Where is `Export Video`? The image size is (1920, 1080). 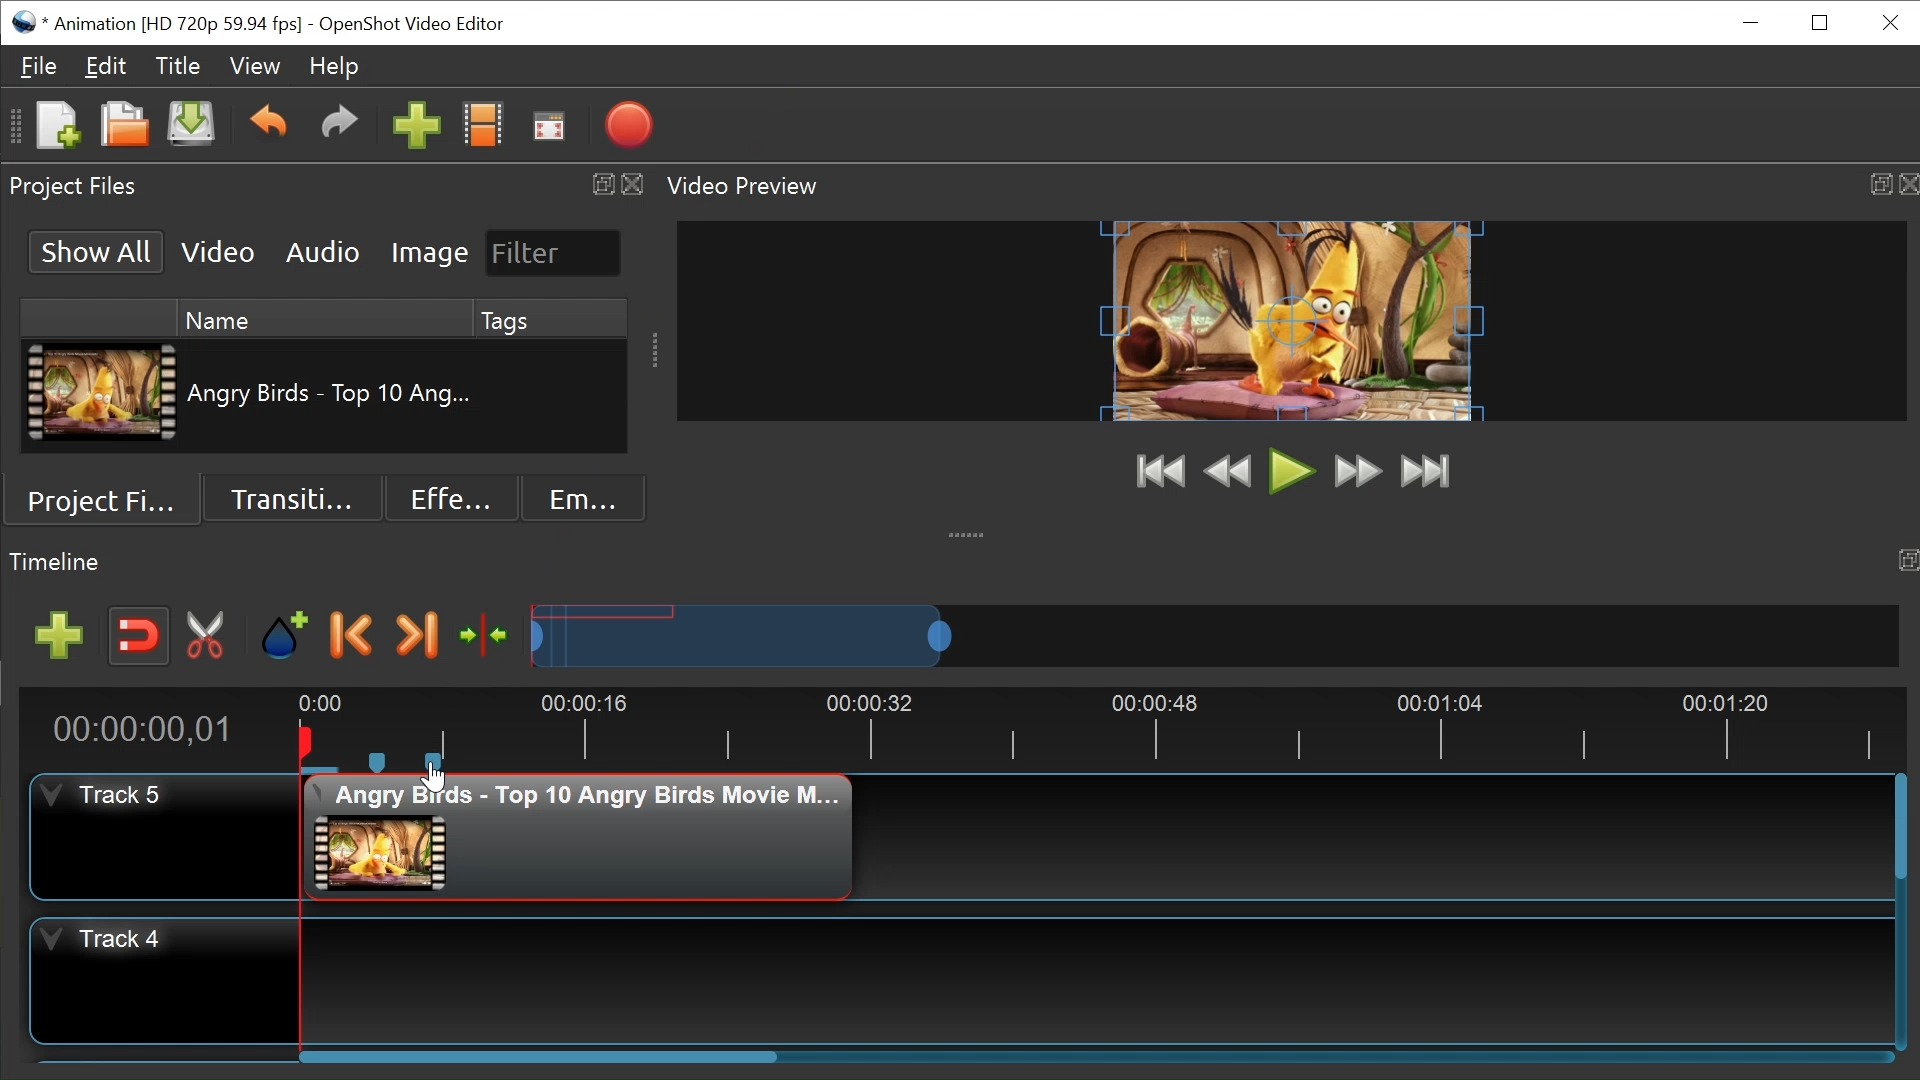
Export Video is located at coordinates (628, 128).